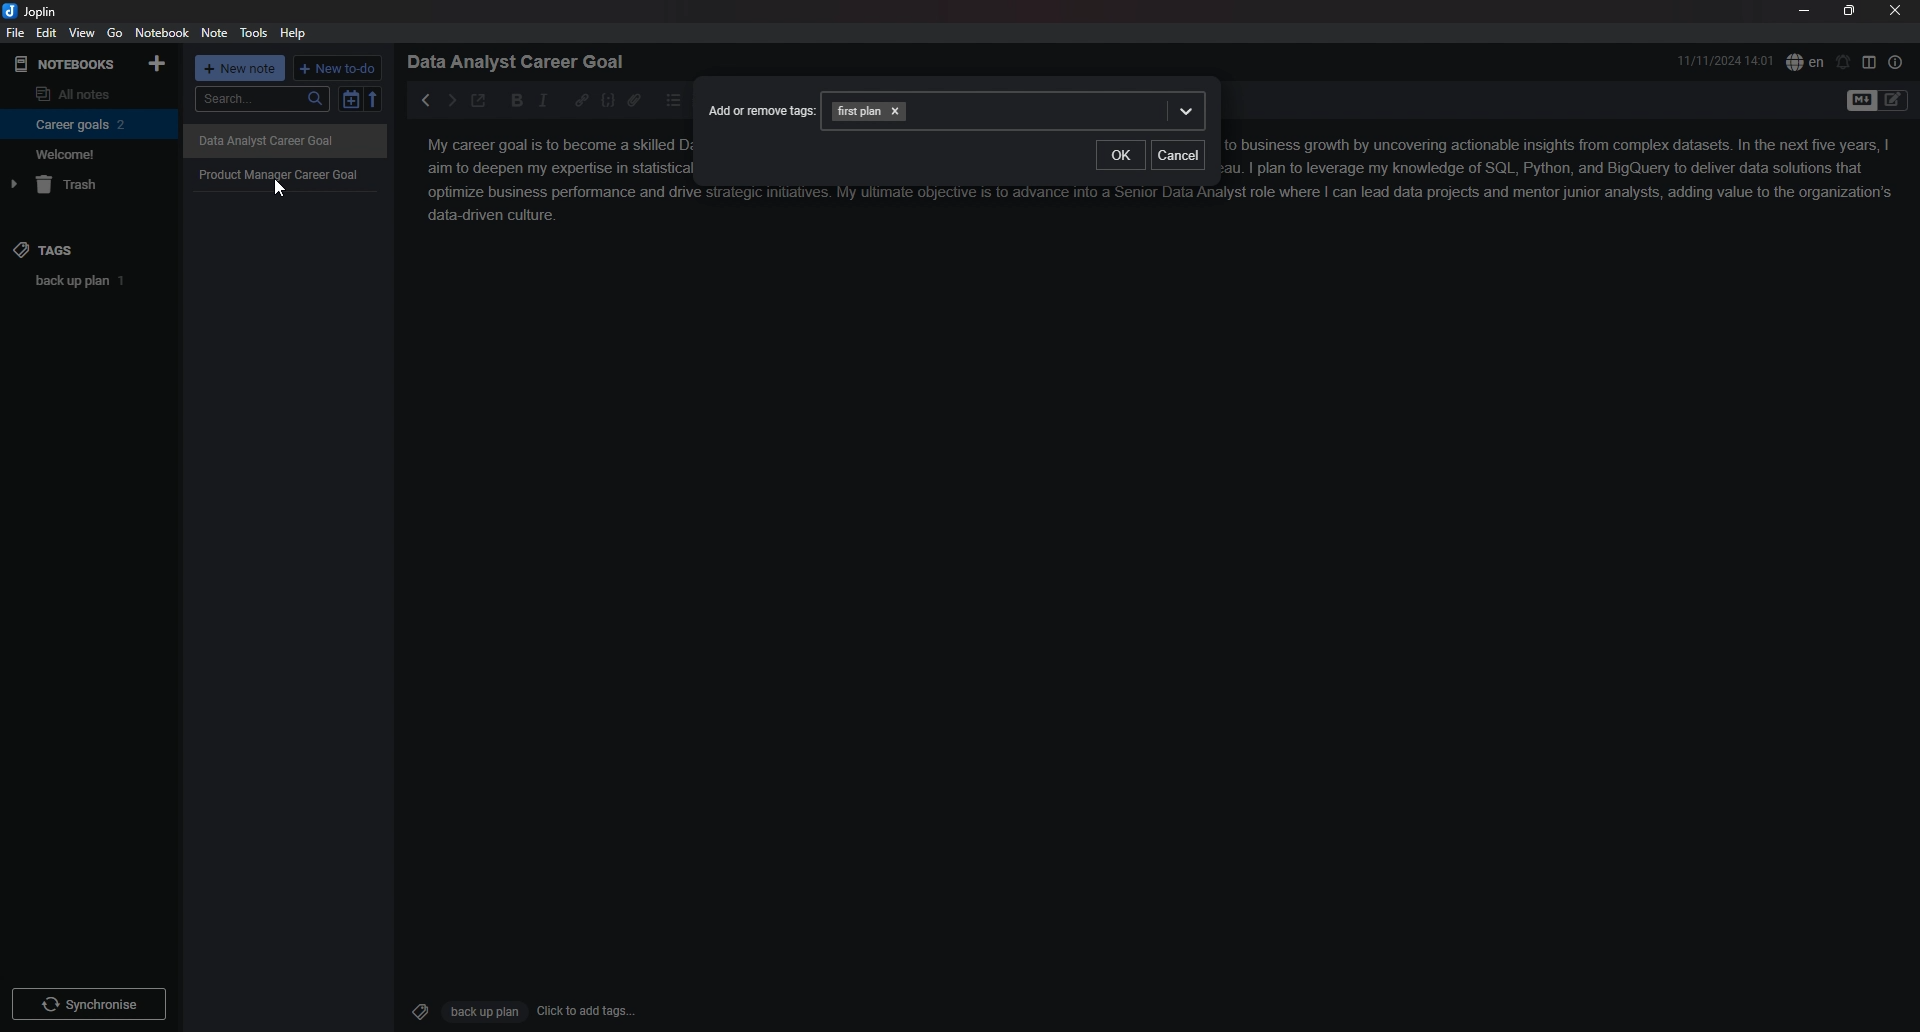  I want to click on Cursor, so click(281, 191).